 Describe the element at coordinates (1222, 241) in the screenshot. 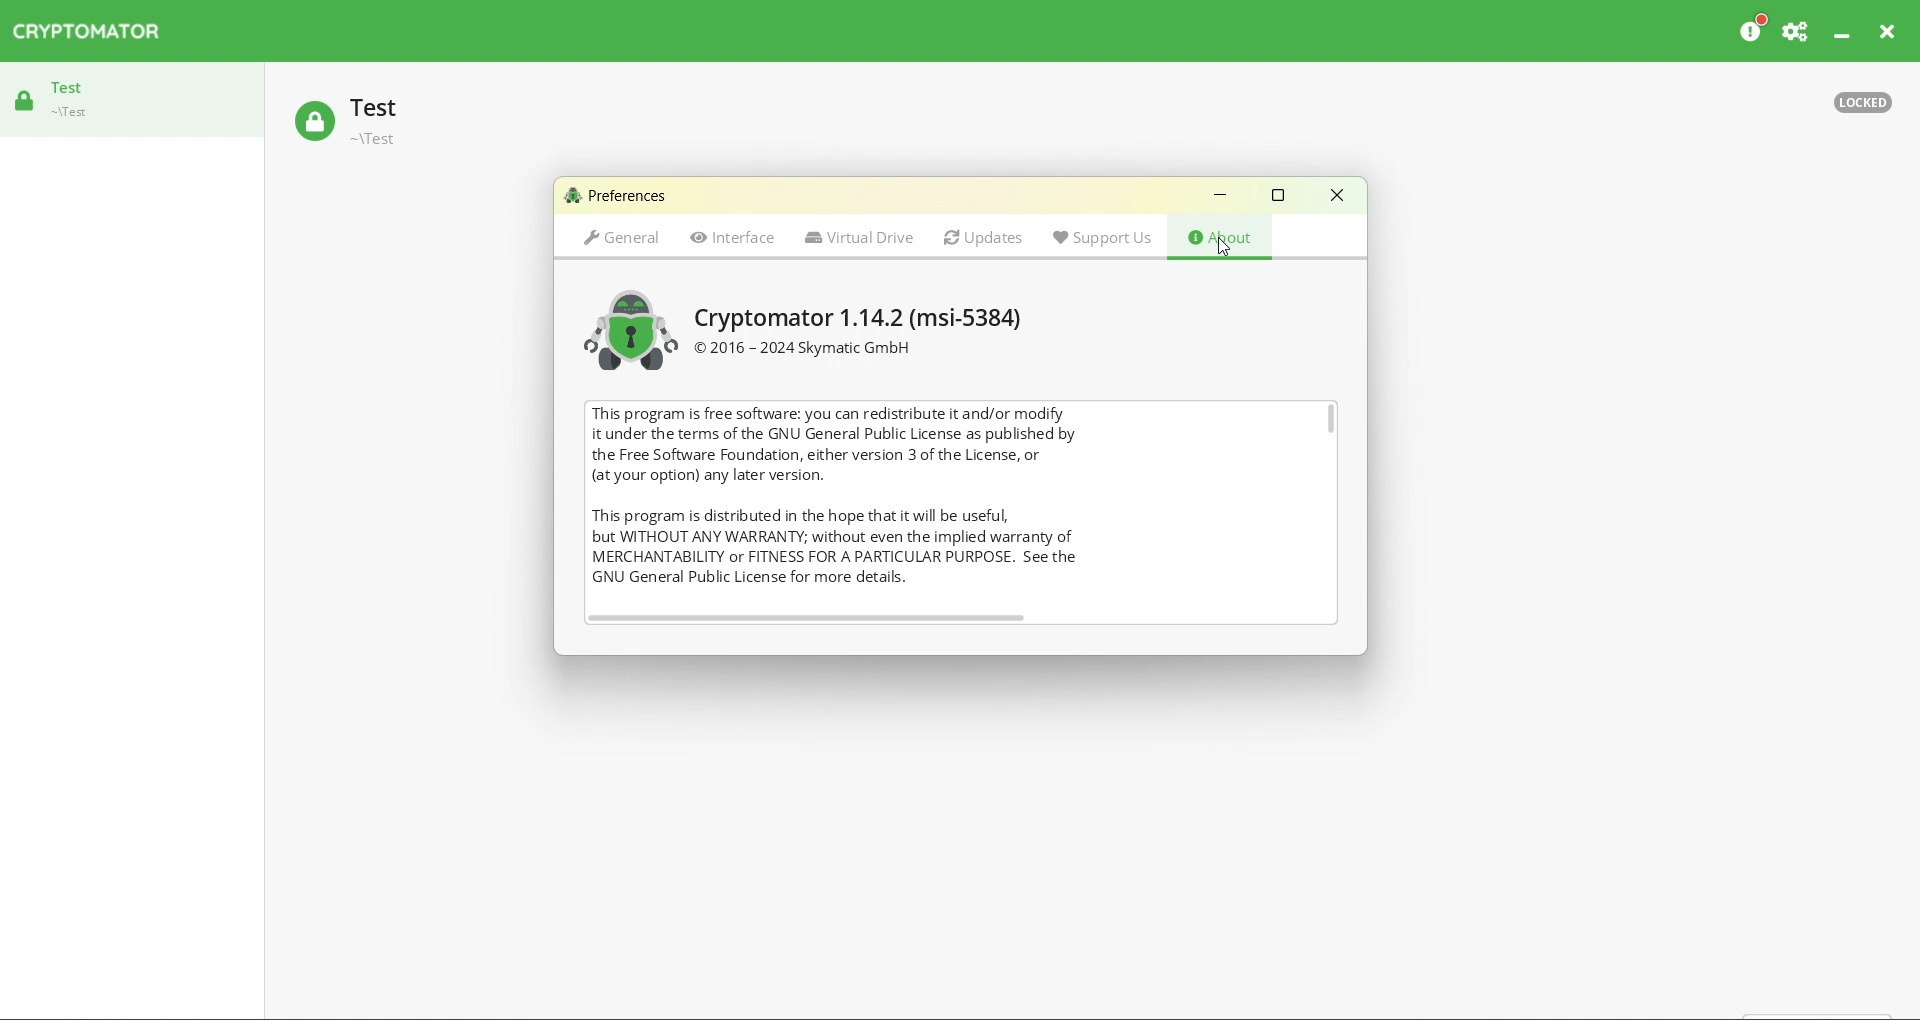

I see `About` at that location.